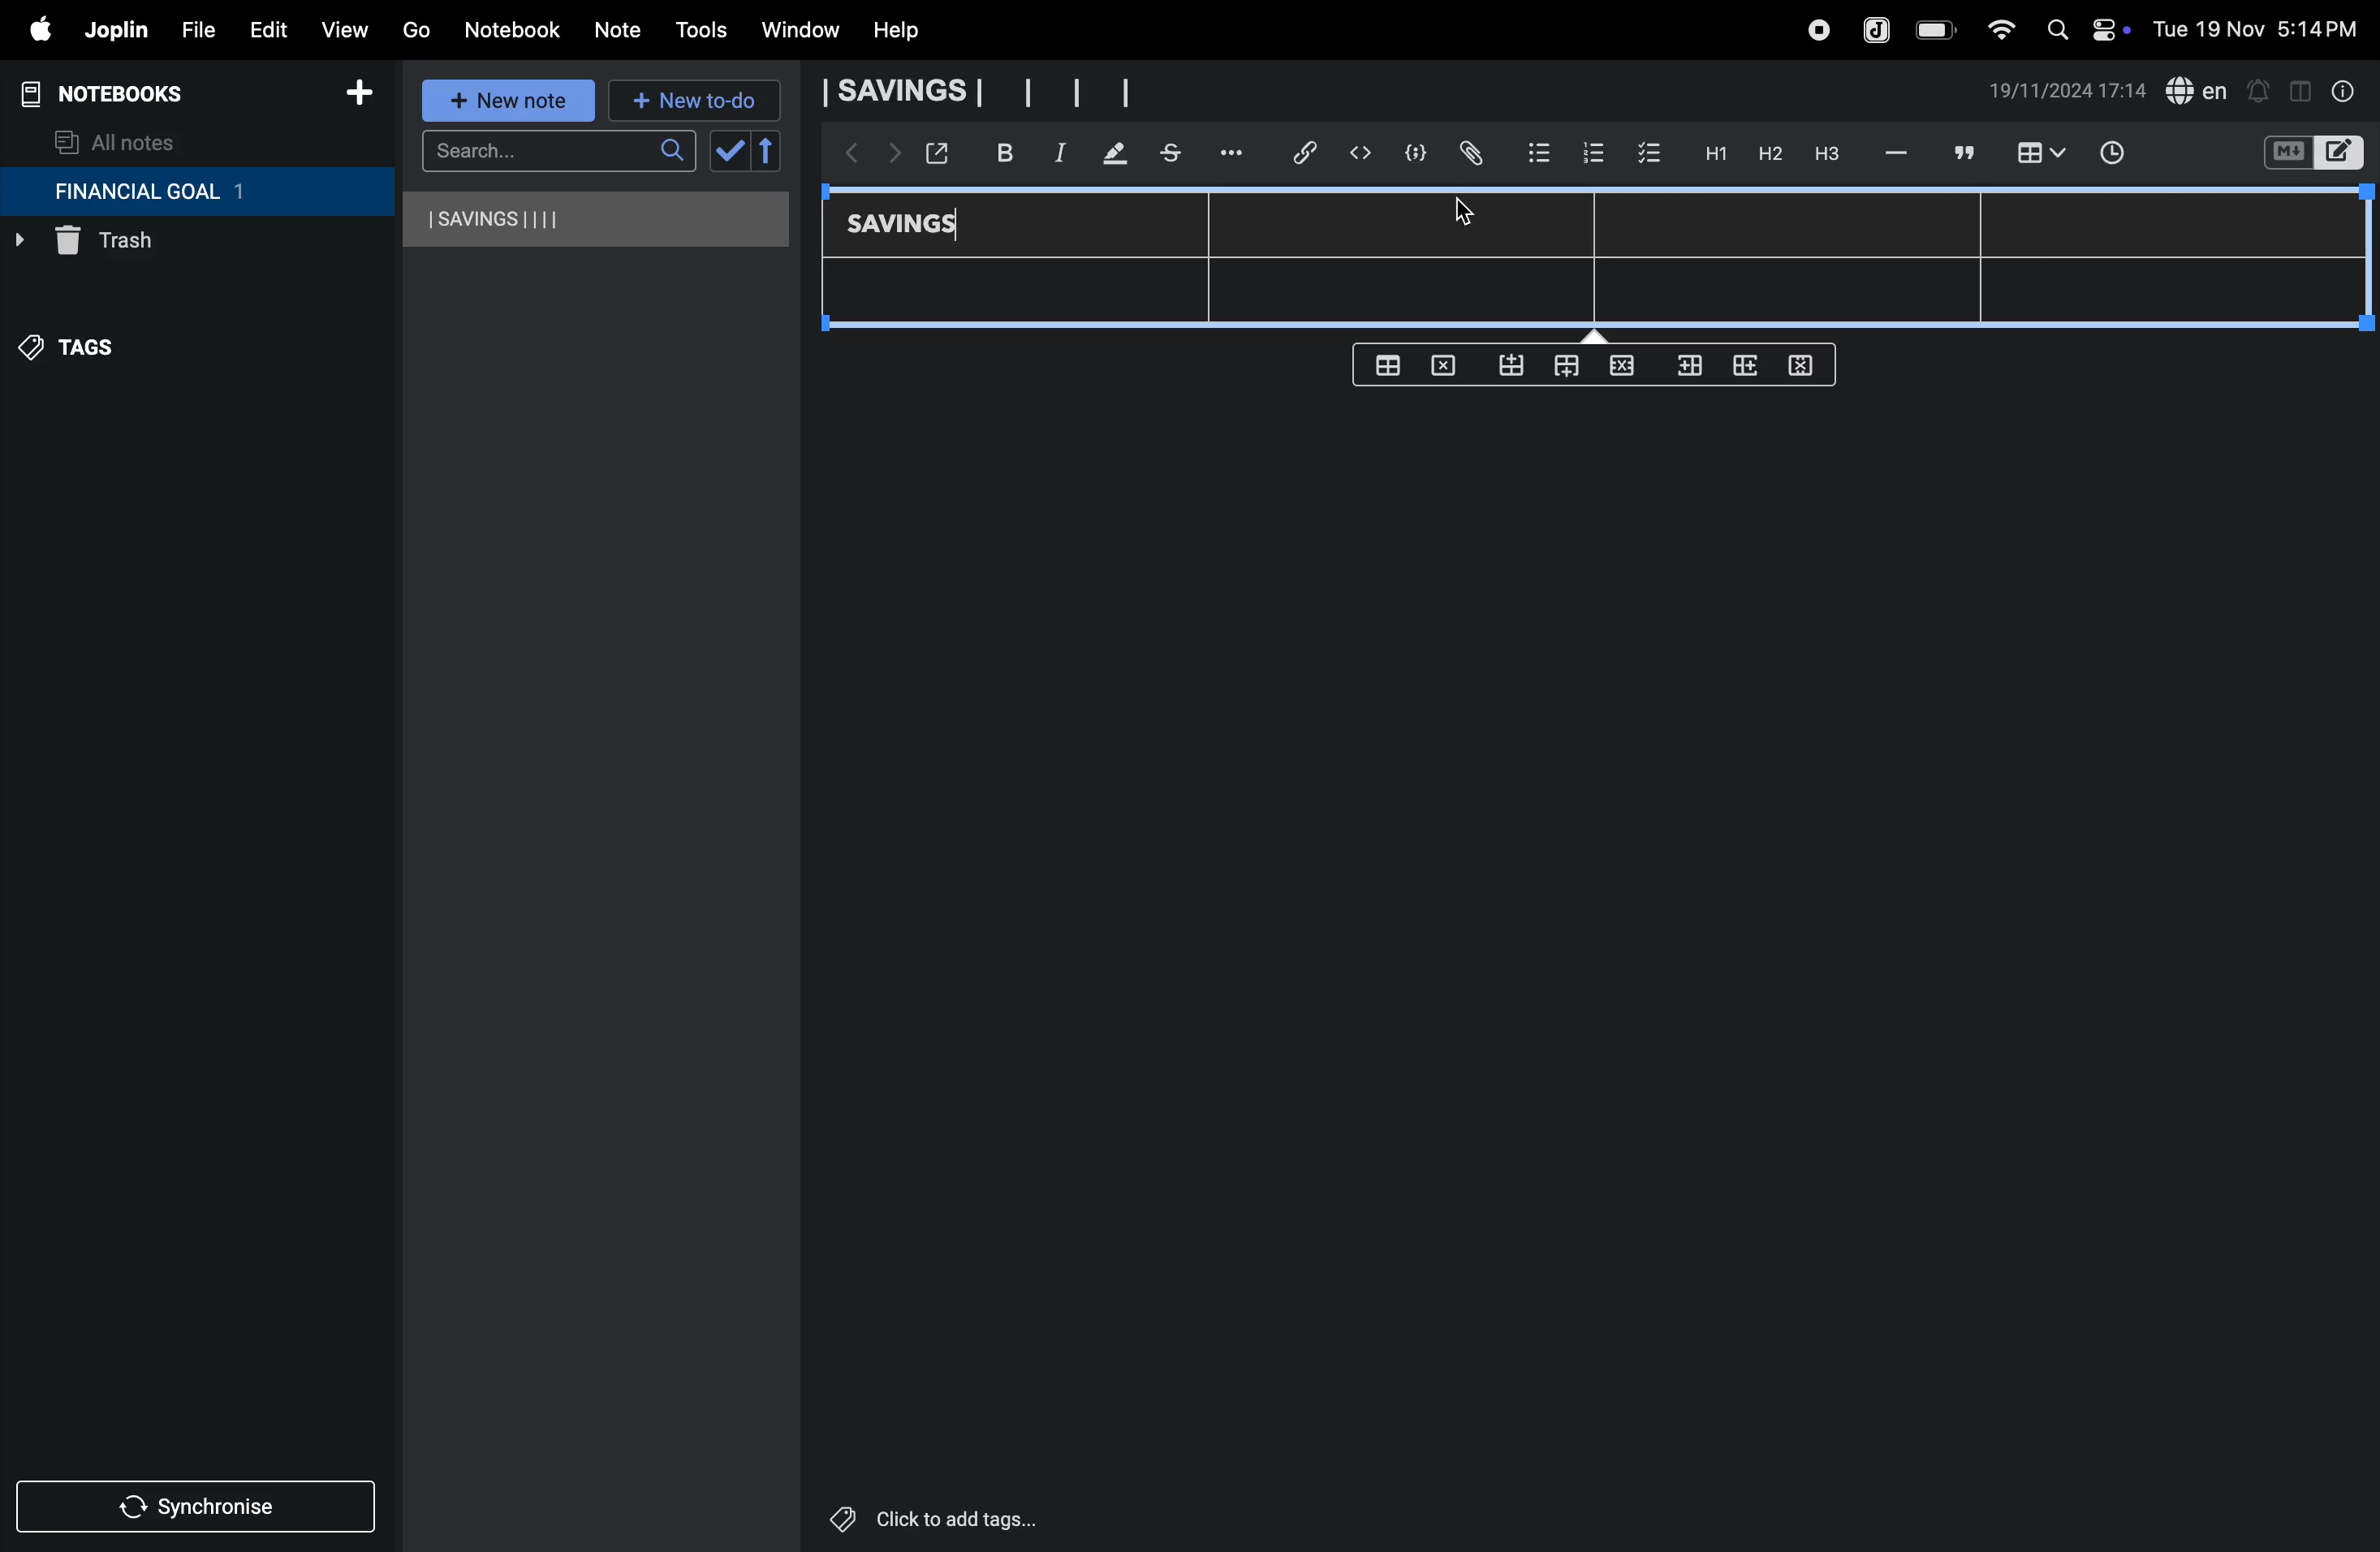 The height and width of the screenshot is (1552, 2380). What do you see at coordinates (117, 141) in the screenshot?
I see `all notes` at bounding box center [117, 141].